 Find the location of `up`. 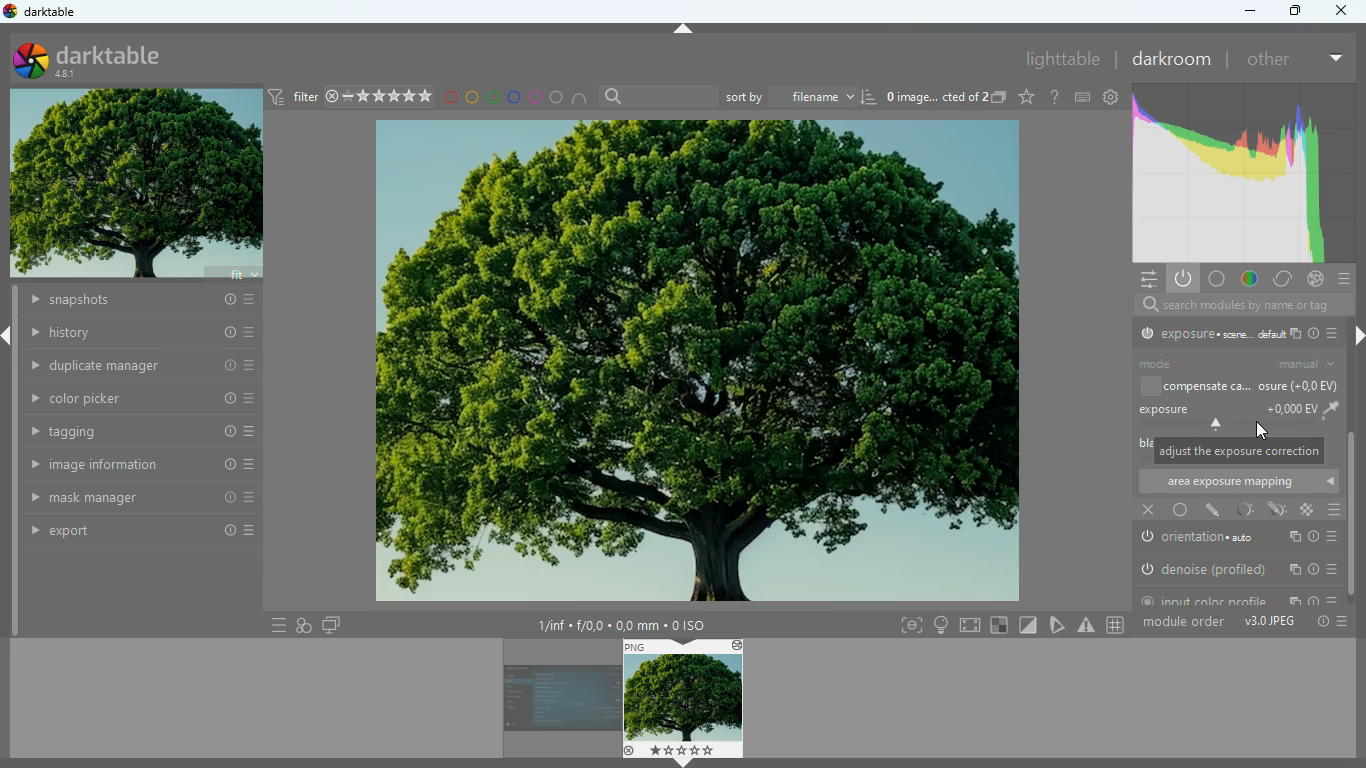

up is located at coordinates (684, 29).